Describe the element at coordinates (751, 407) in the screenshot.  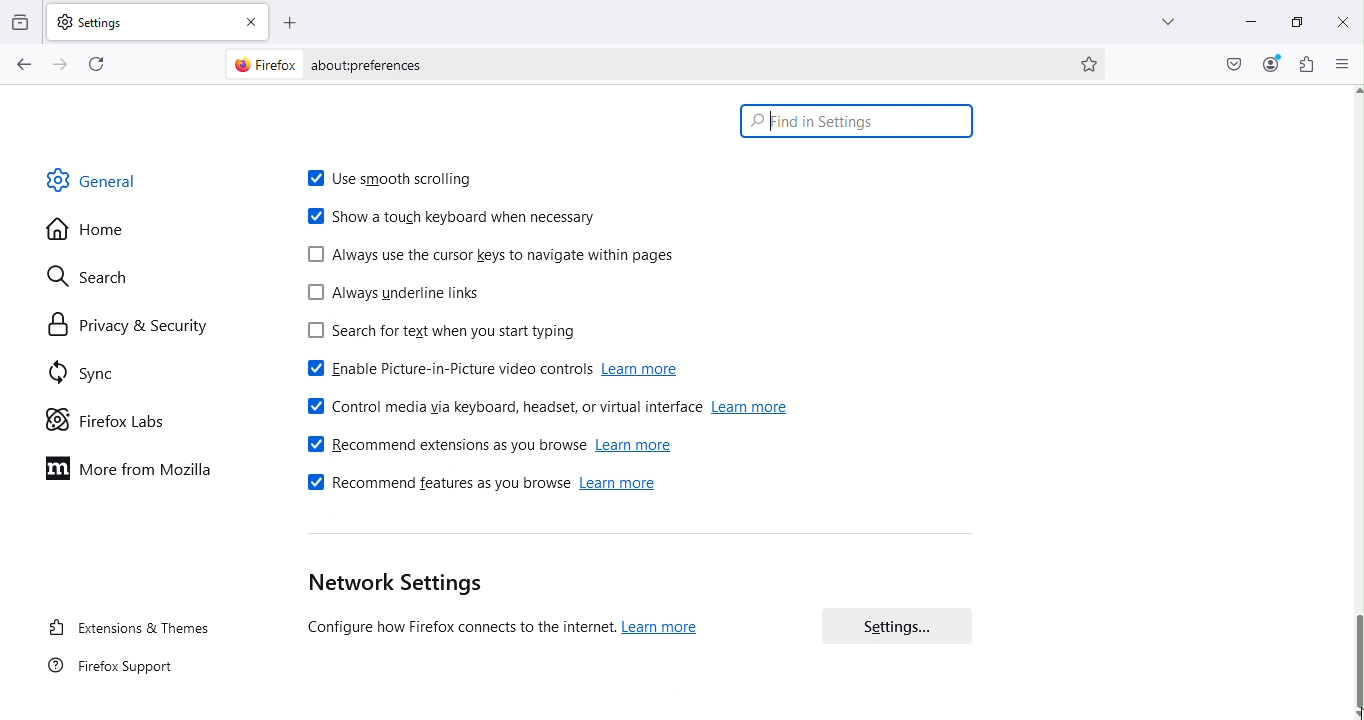
I see `learn more` at that location.